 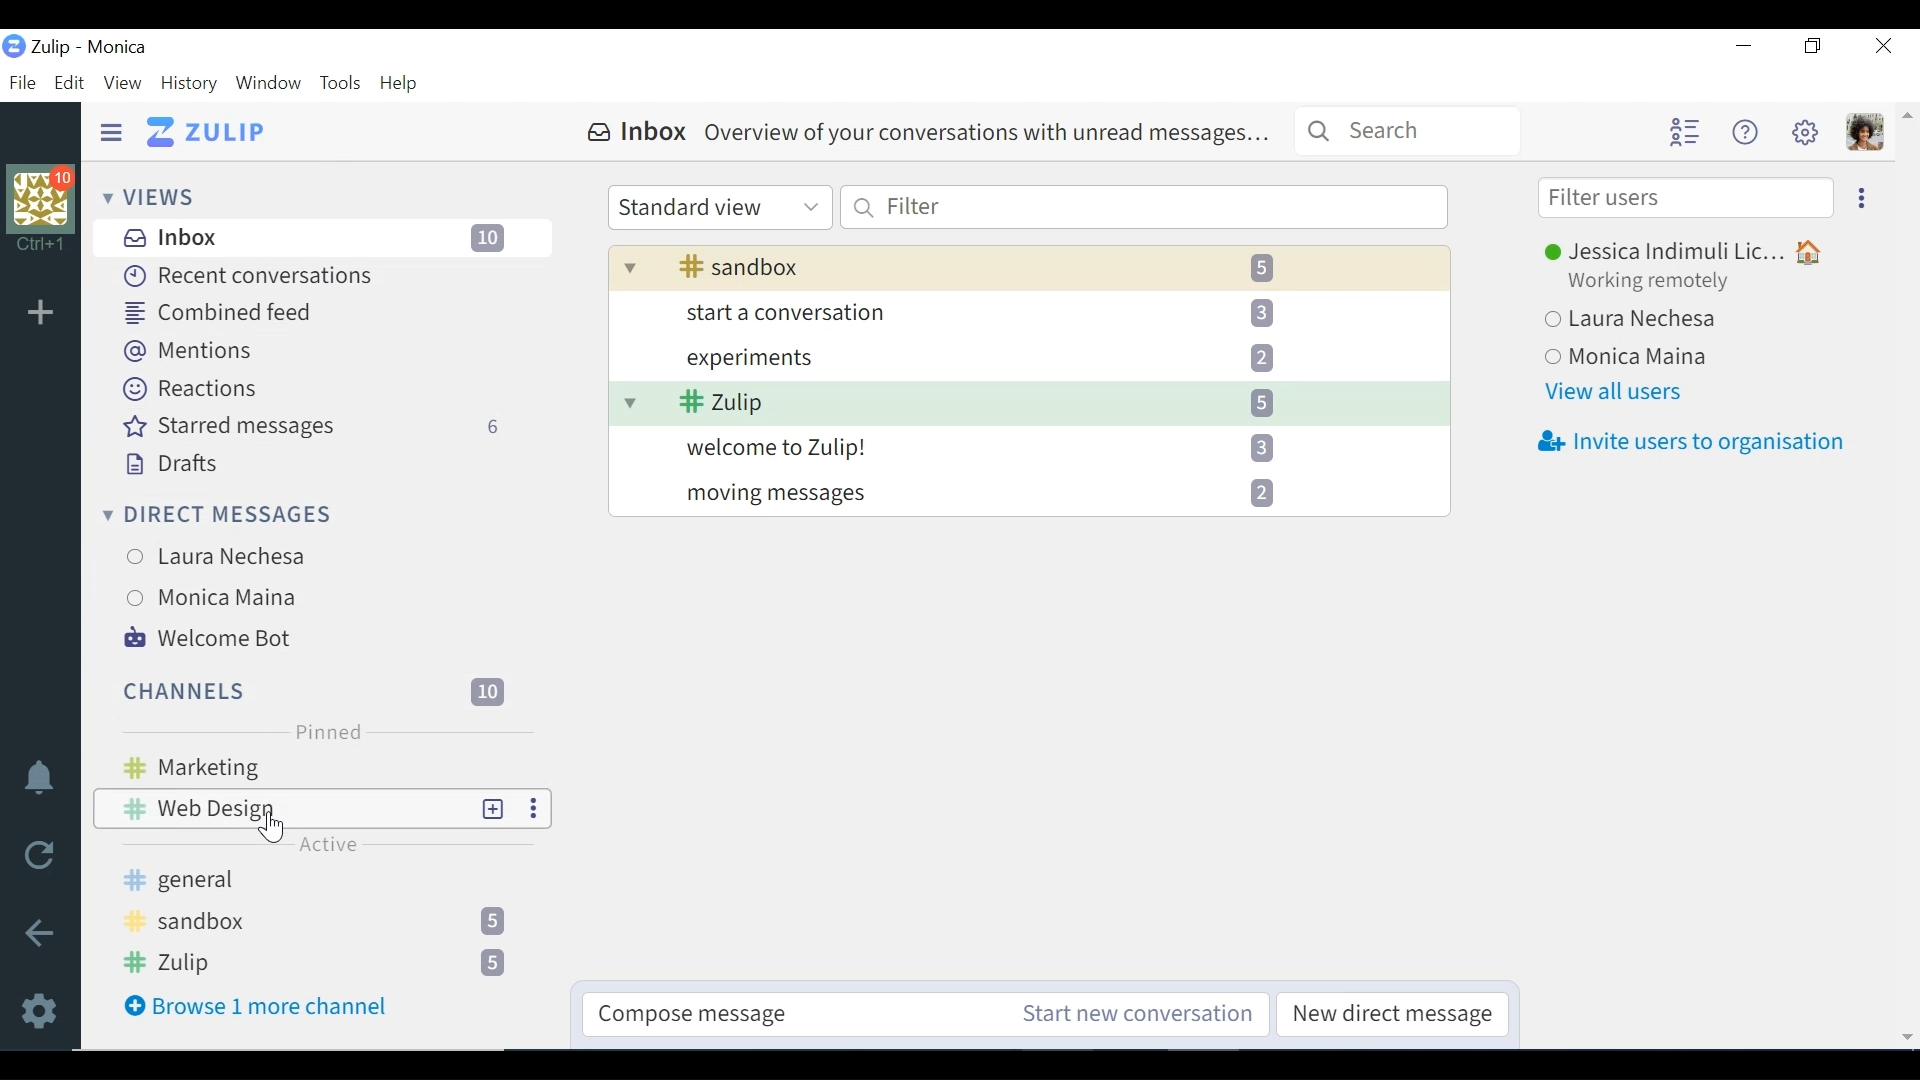 What do you see at coordinates (209, 133) in the screenshot?
I see `Go to Home View (inbox)` at bounding box center [209, 133].